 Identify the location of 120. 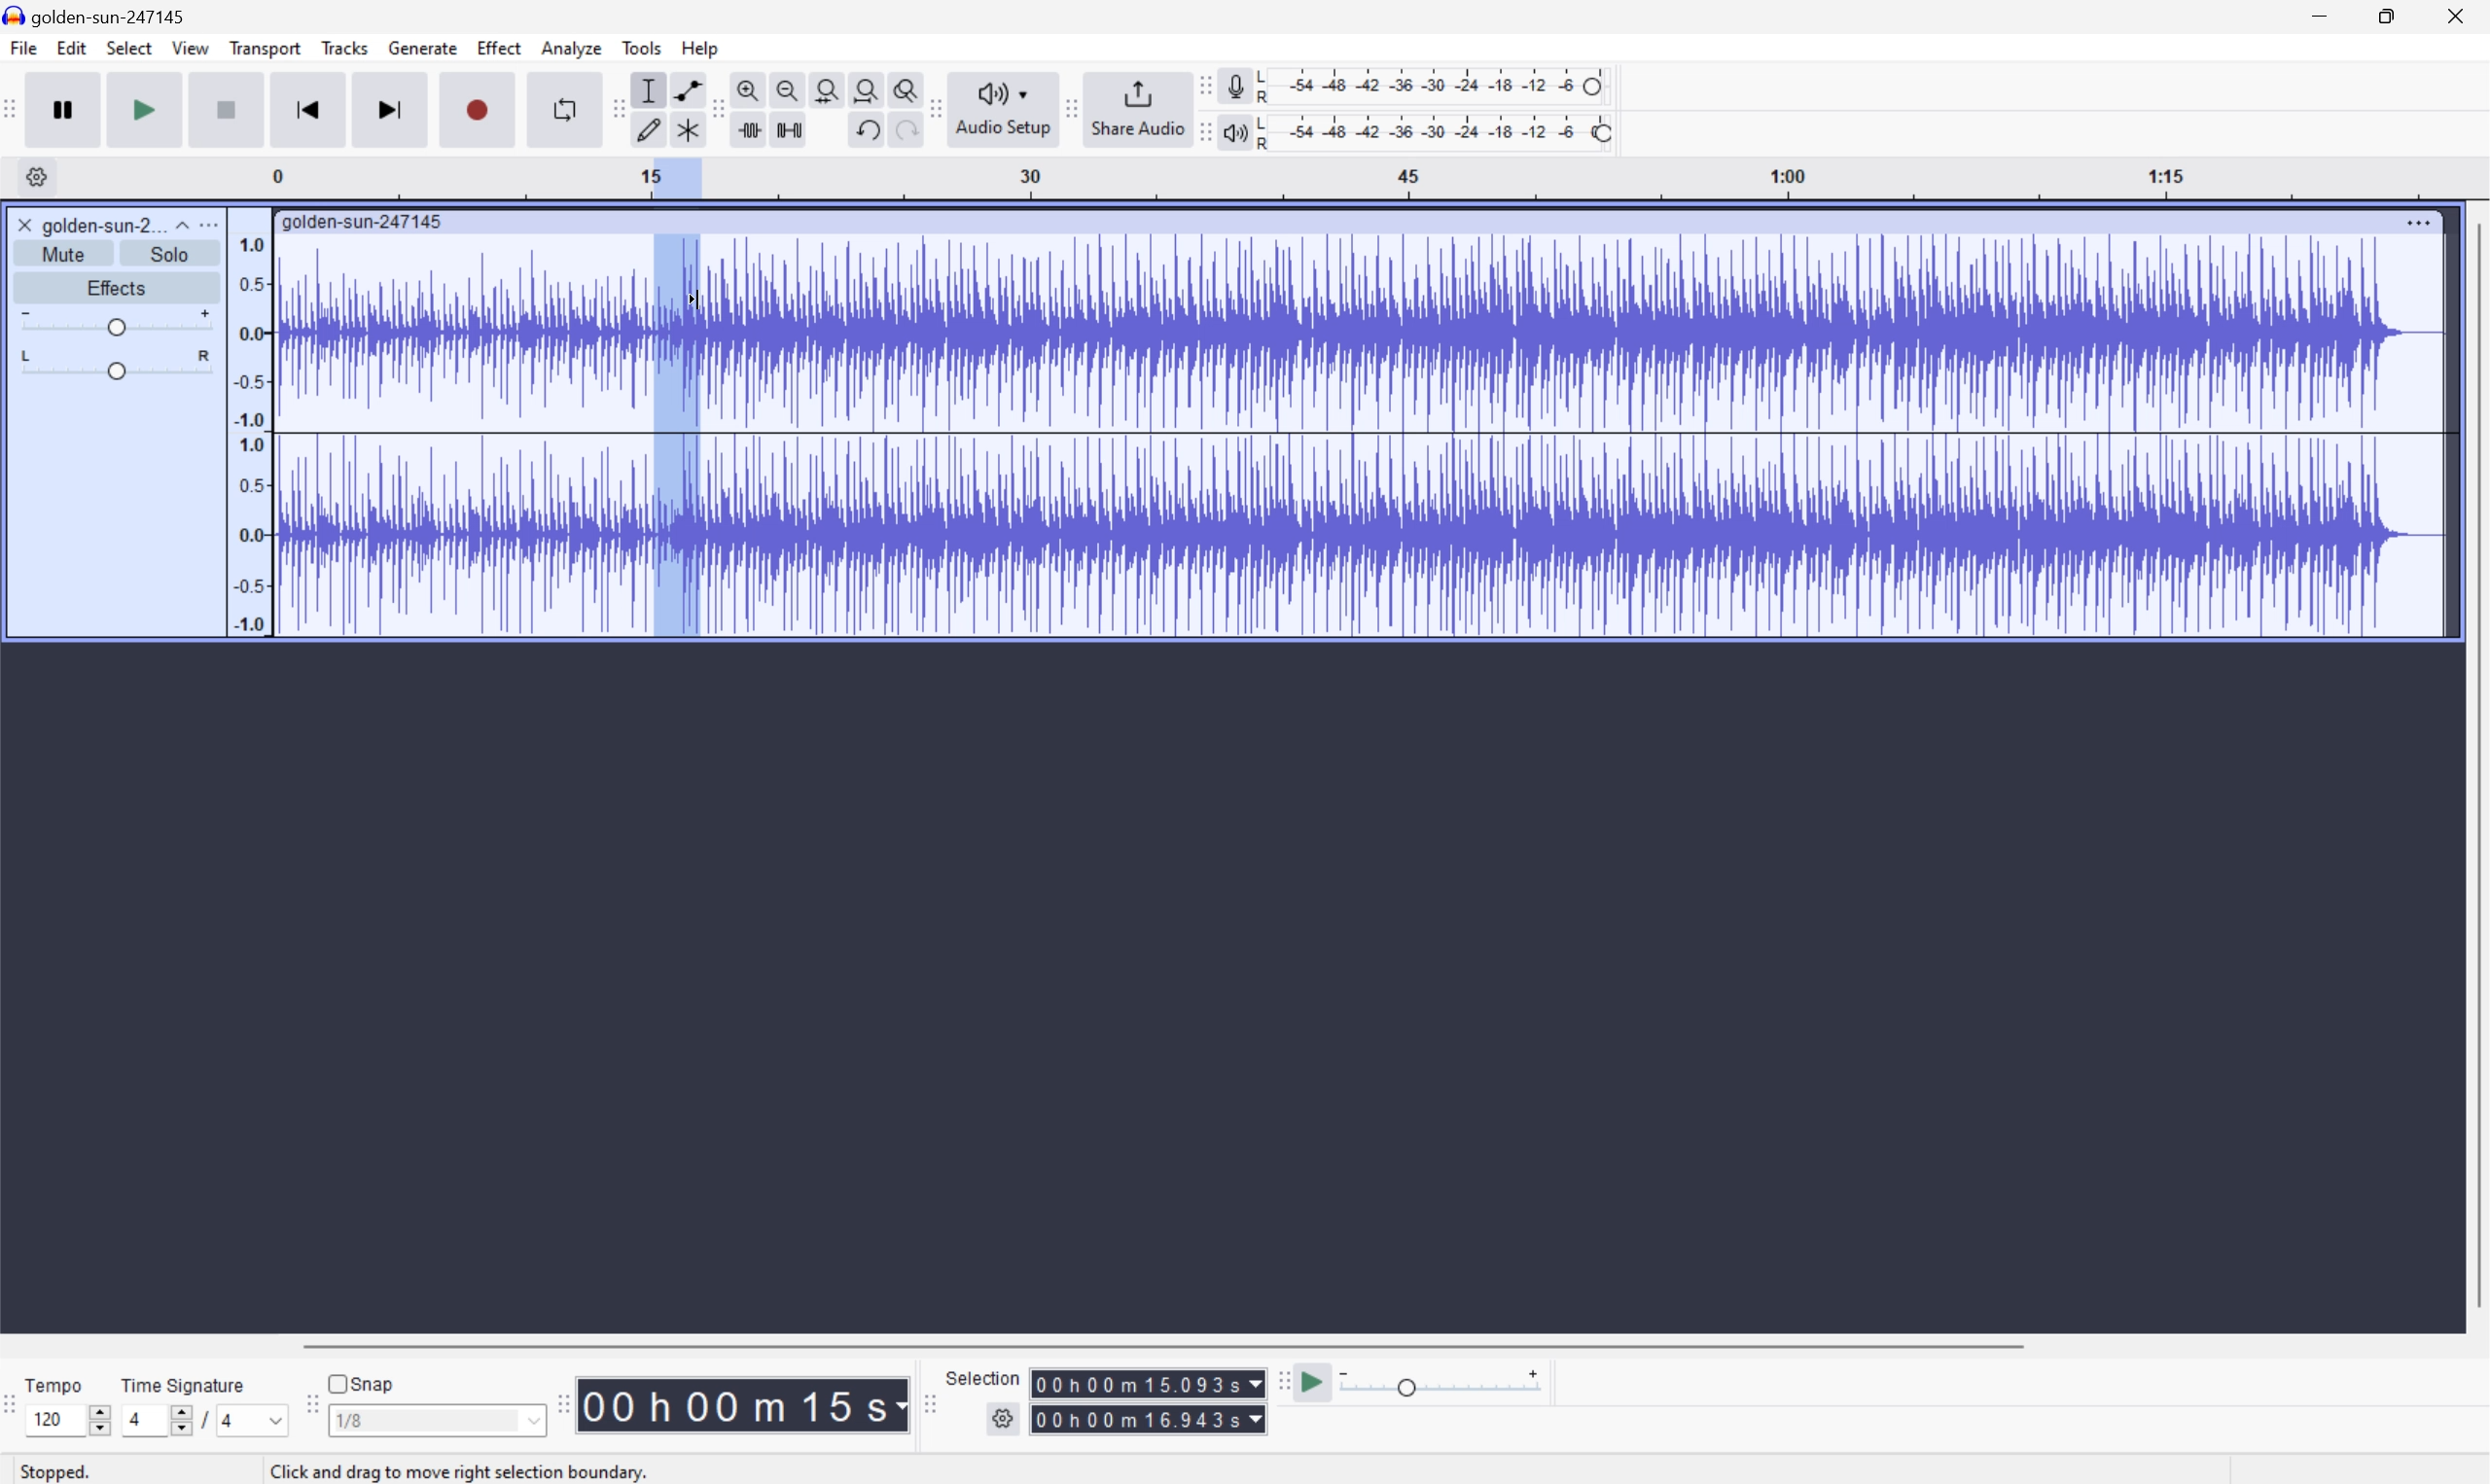
(47, 1419).